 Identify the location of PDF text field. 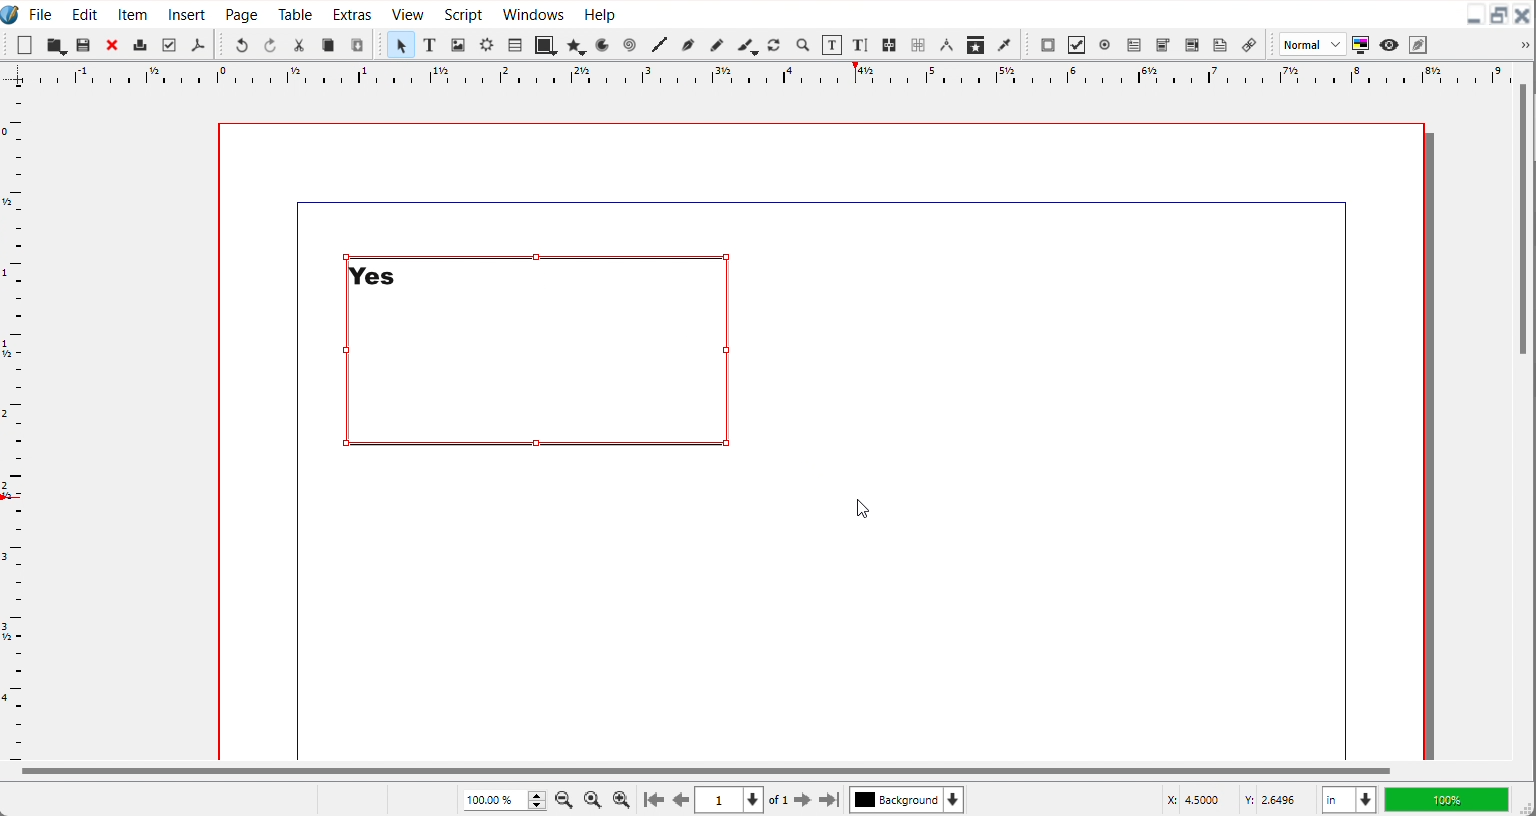
(1133, 46).